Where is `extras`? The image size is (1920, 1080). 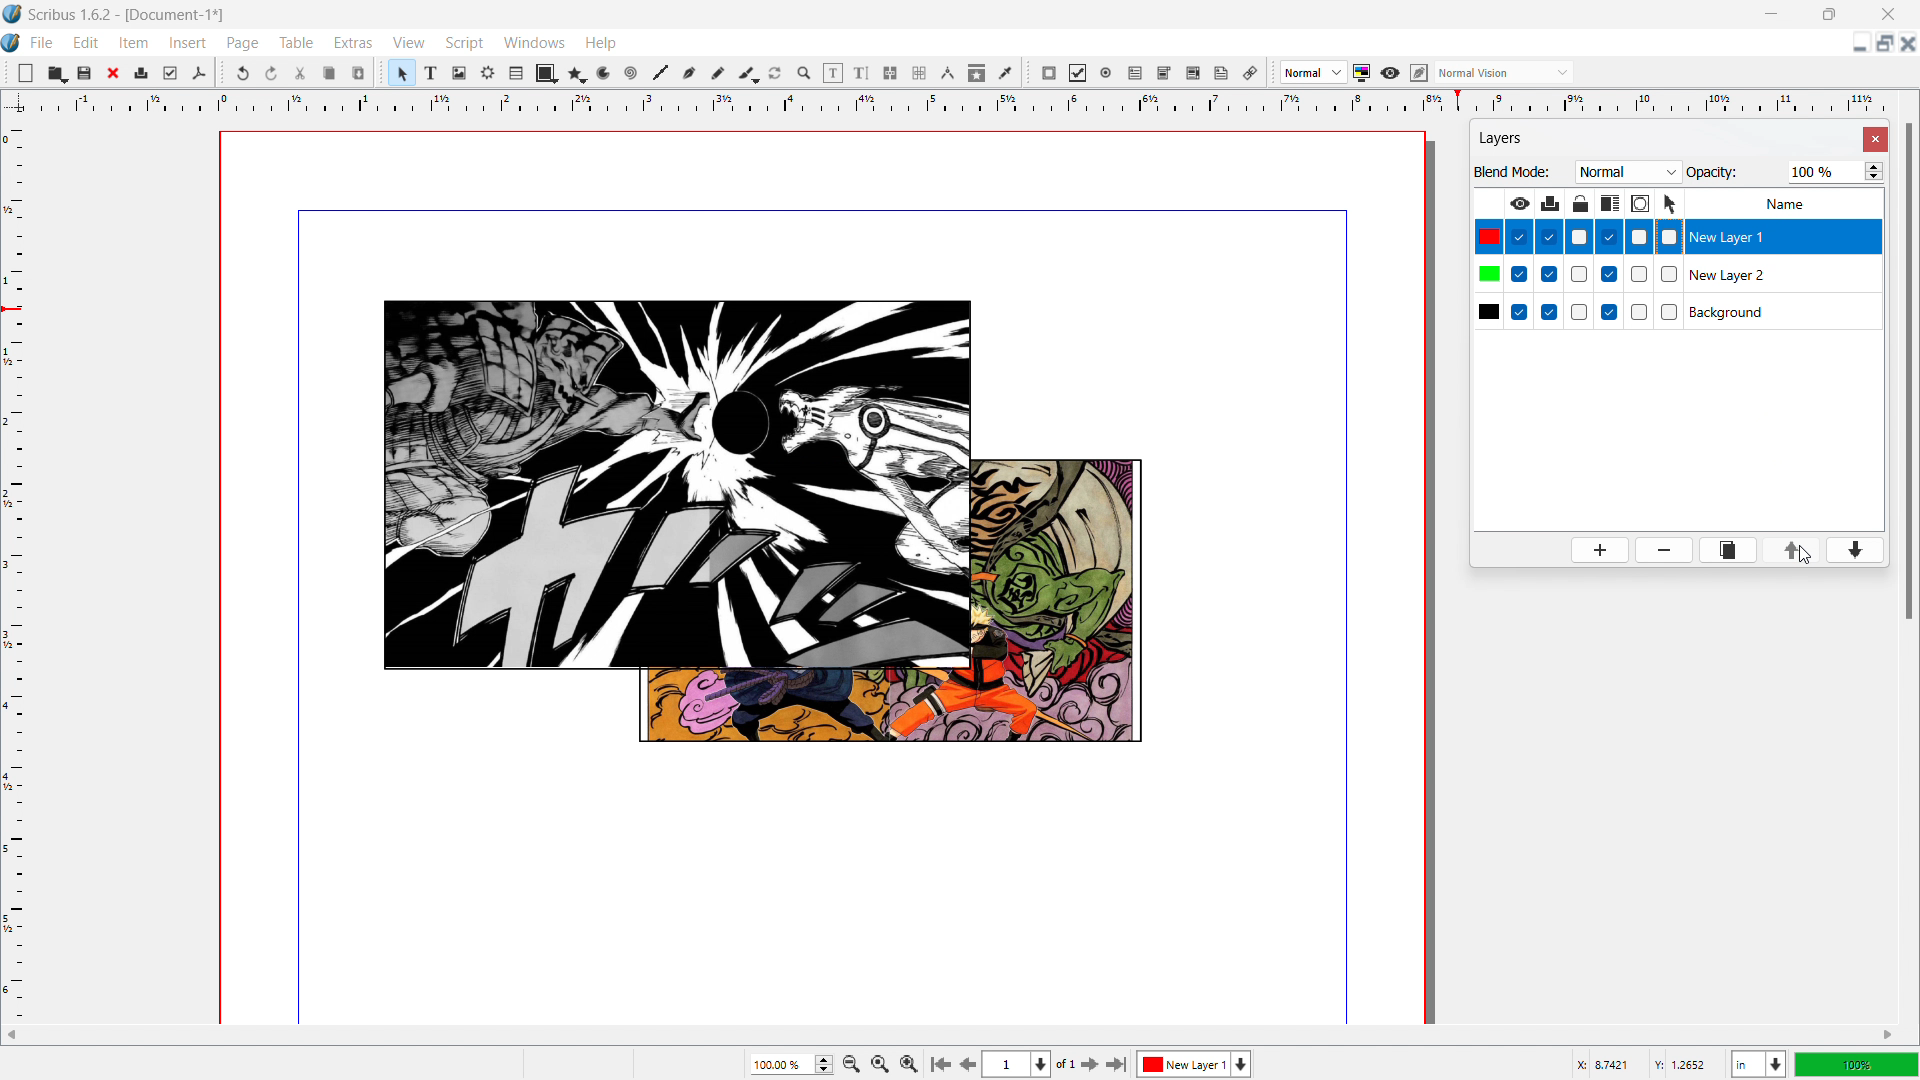 extras is located at coordinates (353, 42).